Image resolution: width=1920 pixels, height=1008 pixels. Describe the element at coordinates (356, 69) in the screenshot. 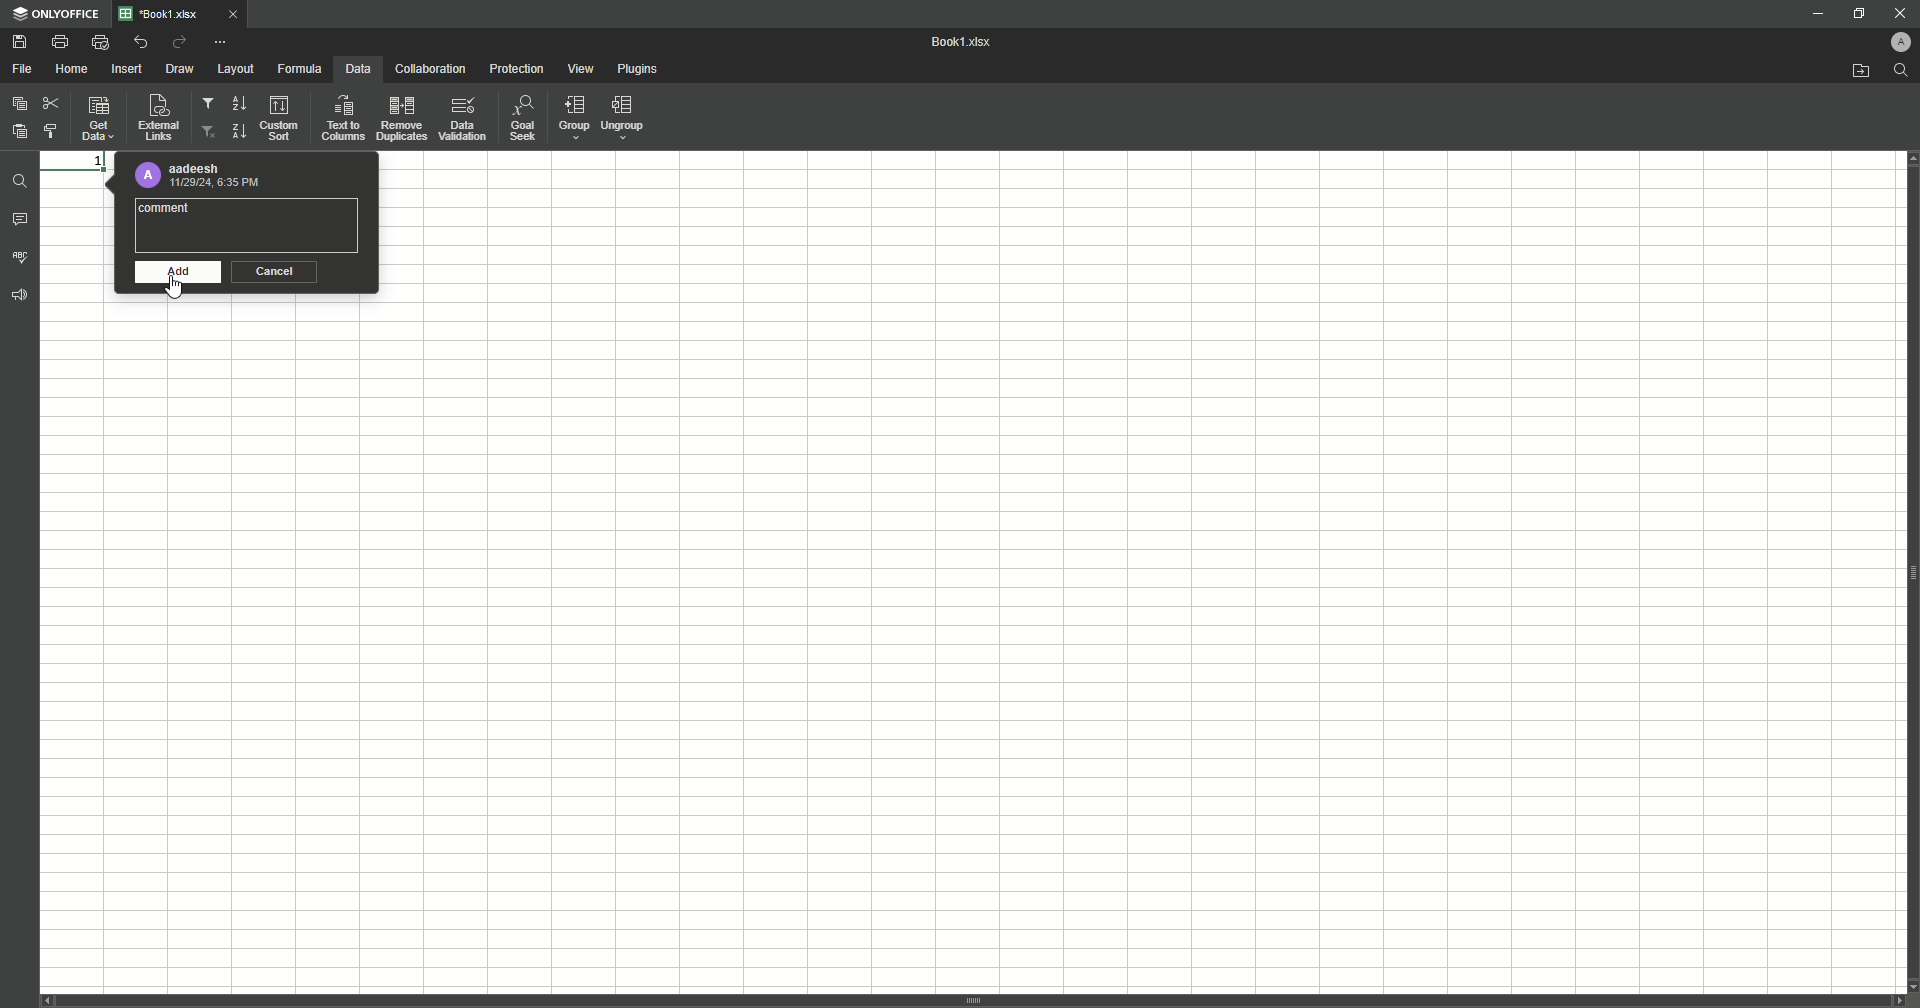

I see `Data` at that location.